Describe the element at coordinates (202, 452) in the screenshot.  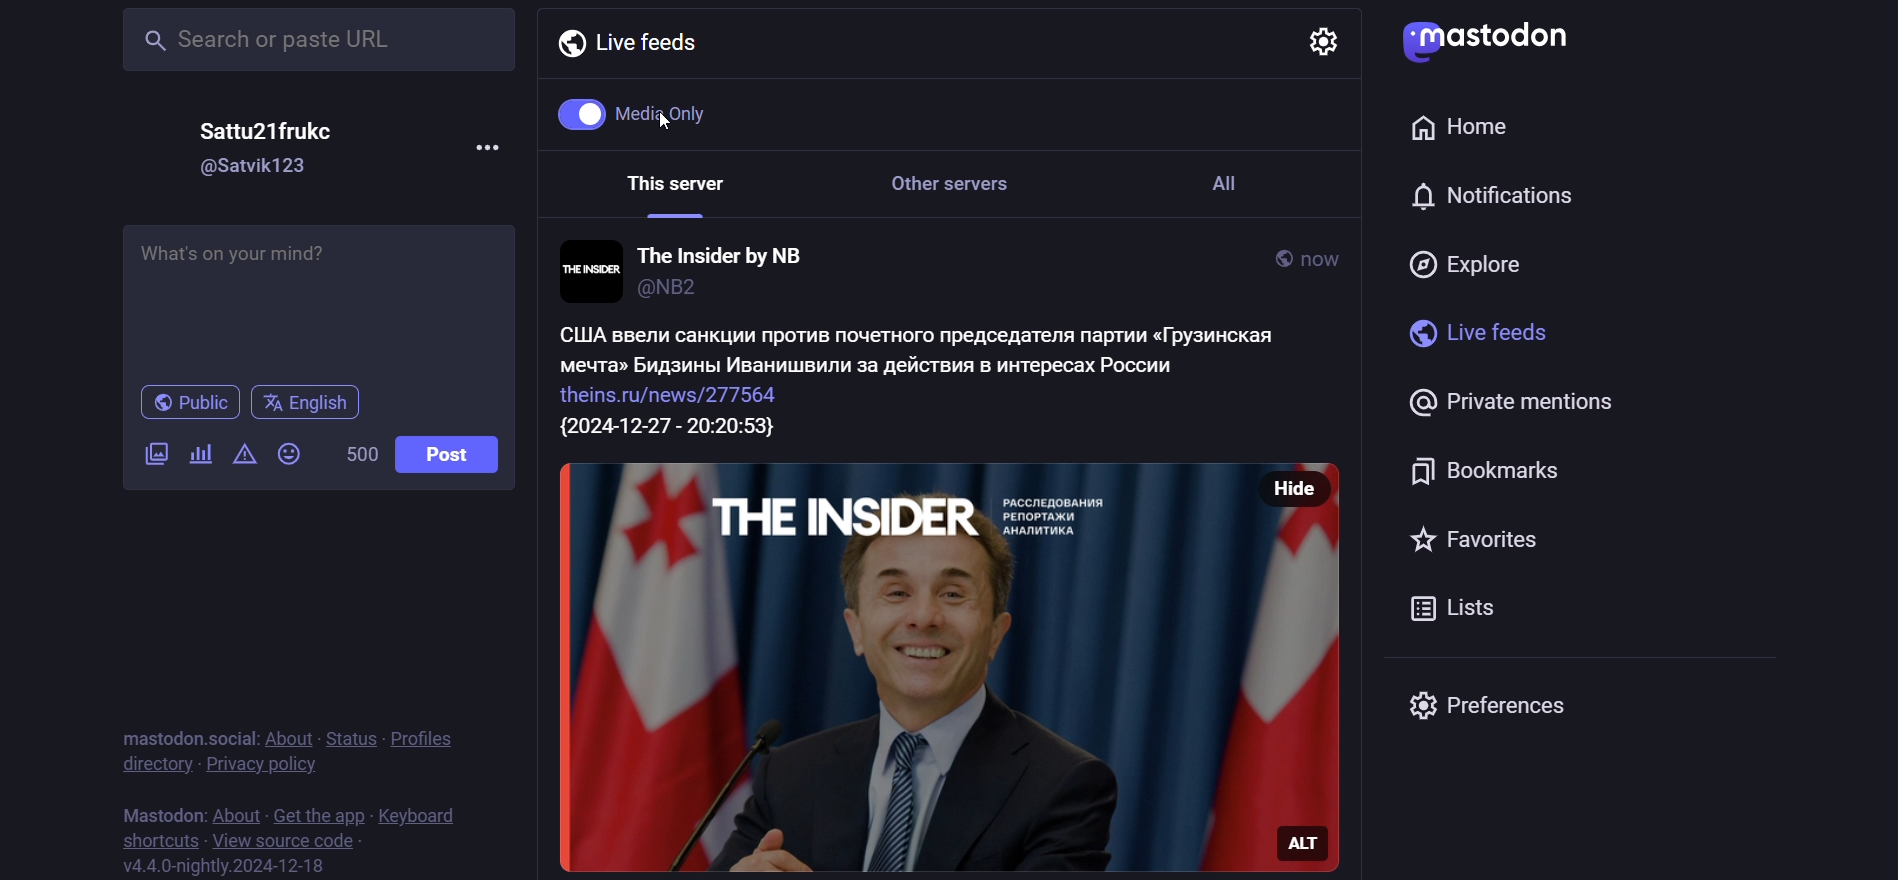
I see `poll` at that location.